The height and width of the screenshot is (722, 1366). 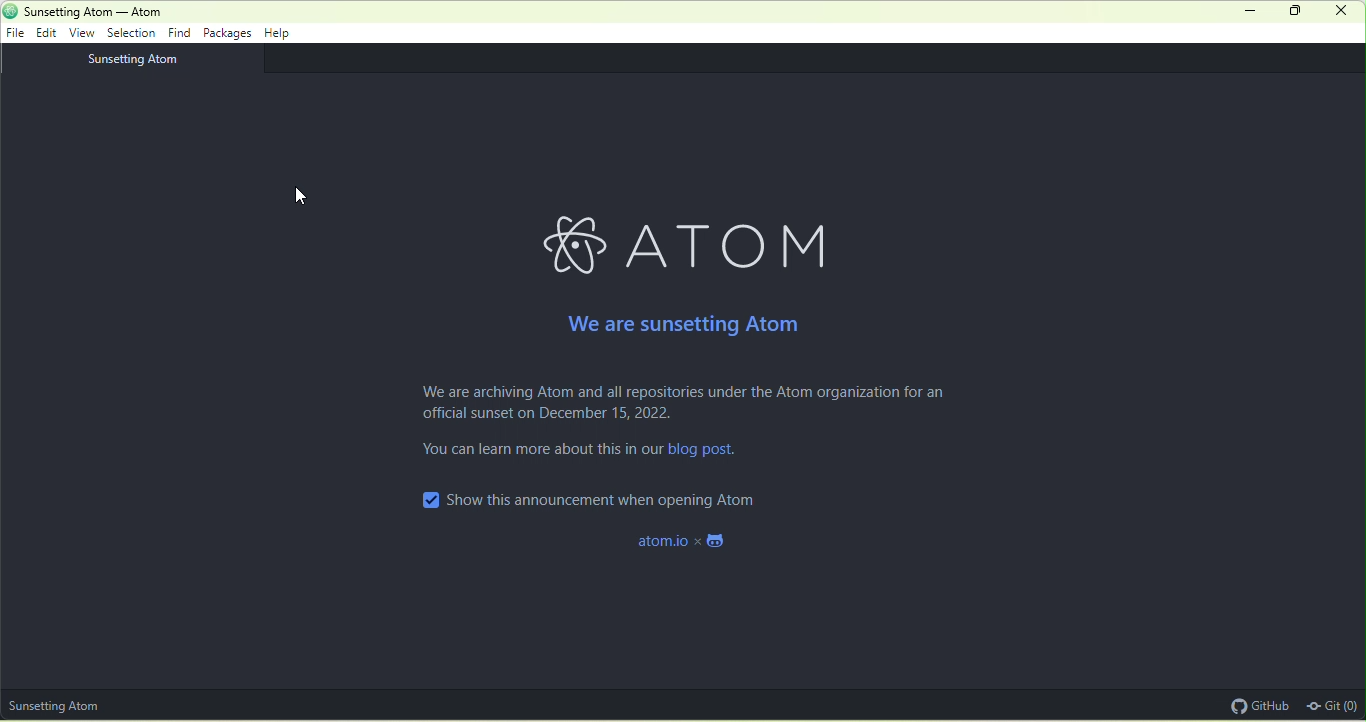 What do you see at coordinates (10, 10) in the screenshot?
I see `atom logo` at bounding box center [10, 10].